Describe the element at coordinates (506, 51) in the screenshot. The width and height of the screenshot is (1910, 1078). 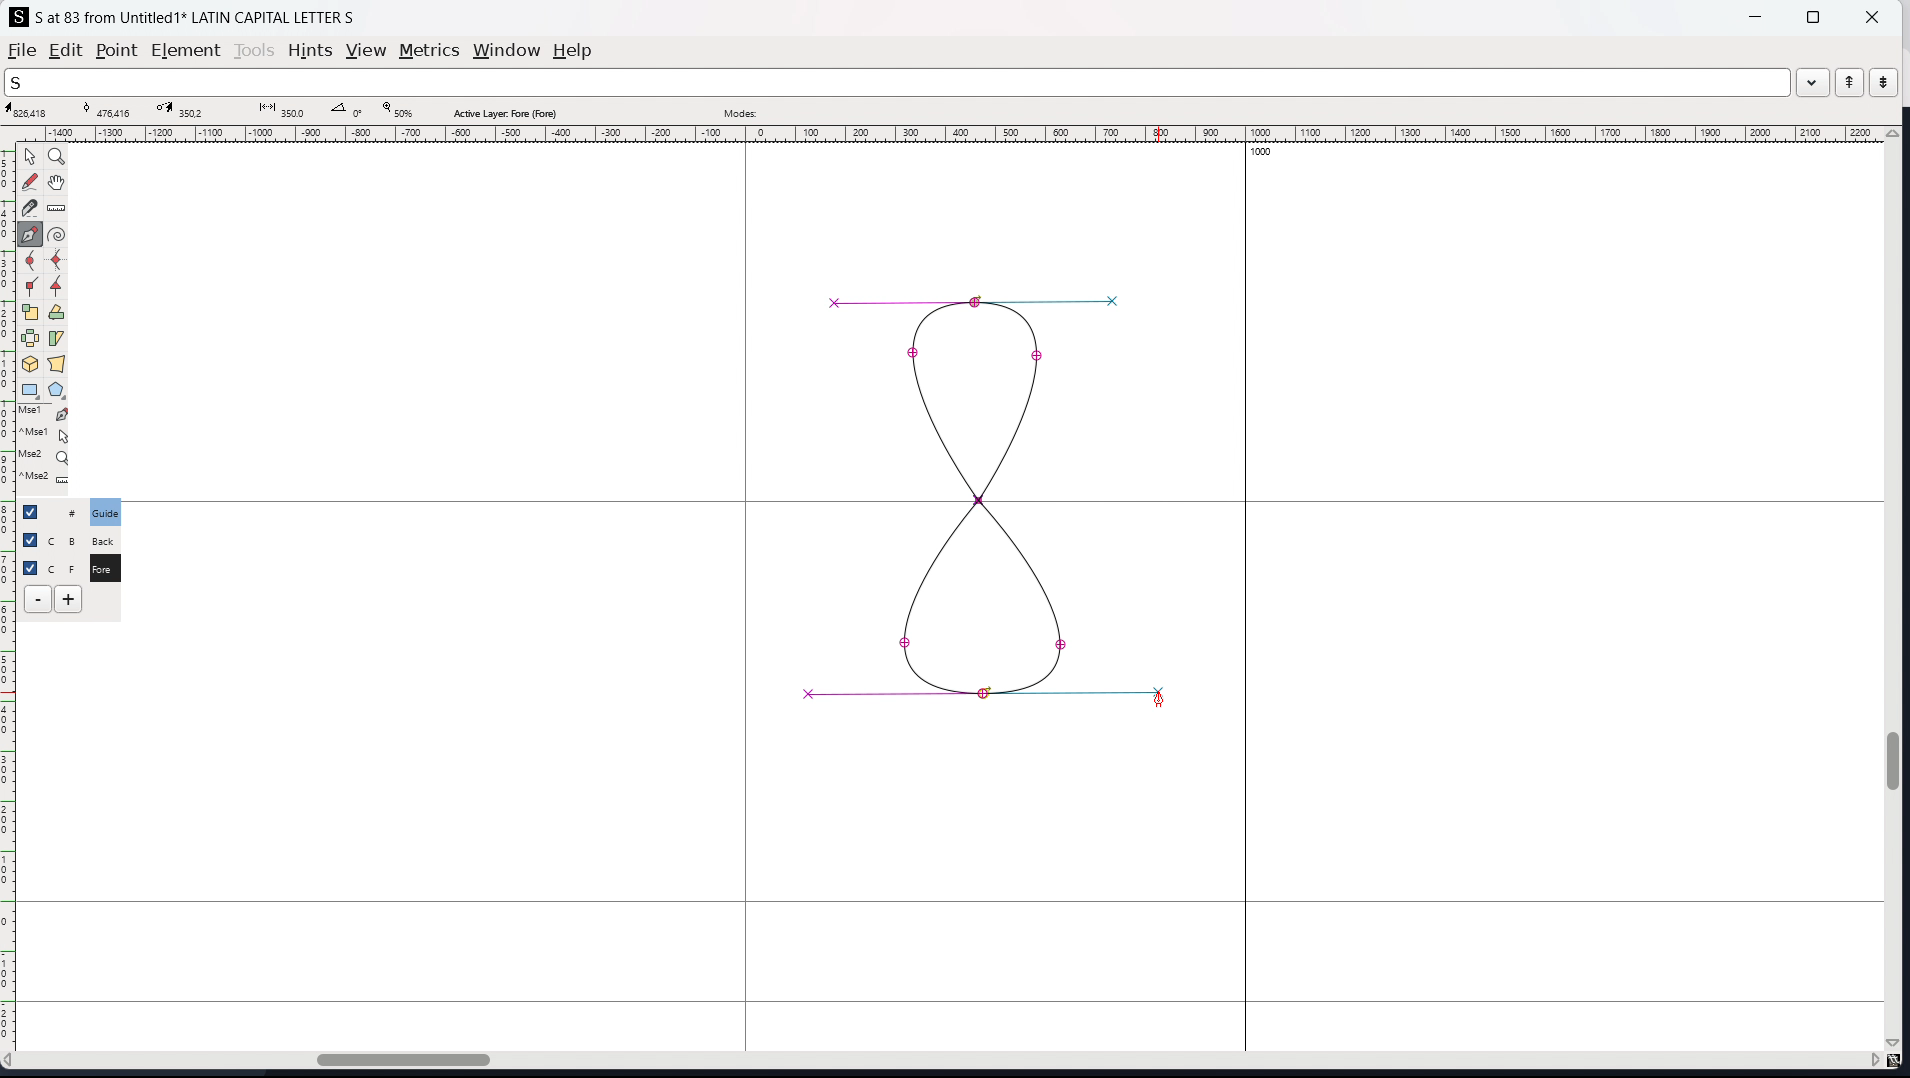
I see `window` at that location.